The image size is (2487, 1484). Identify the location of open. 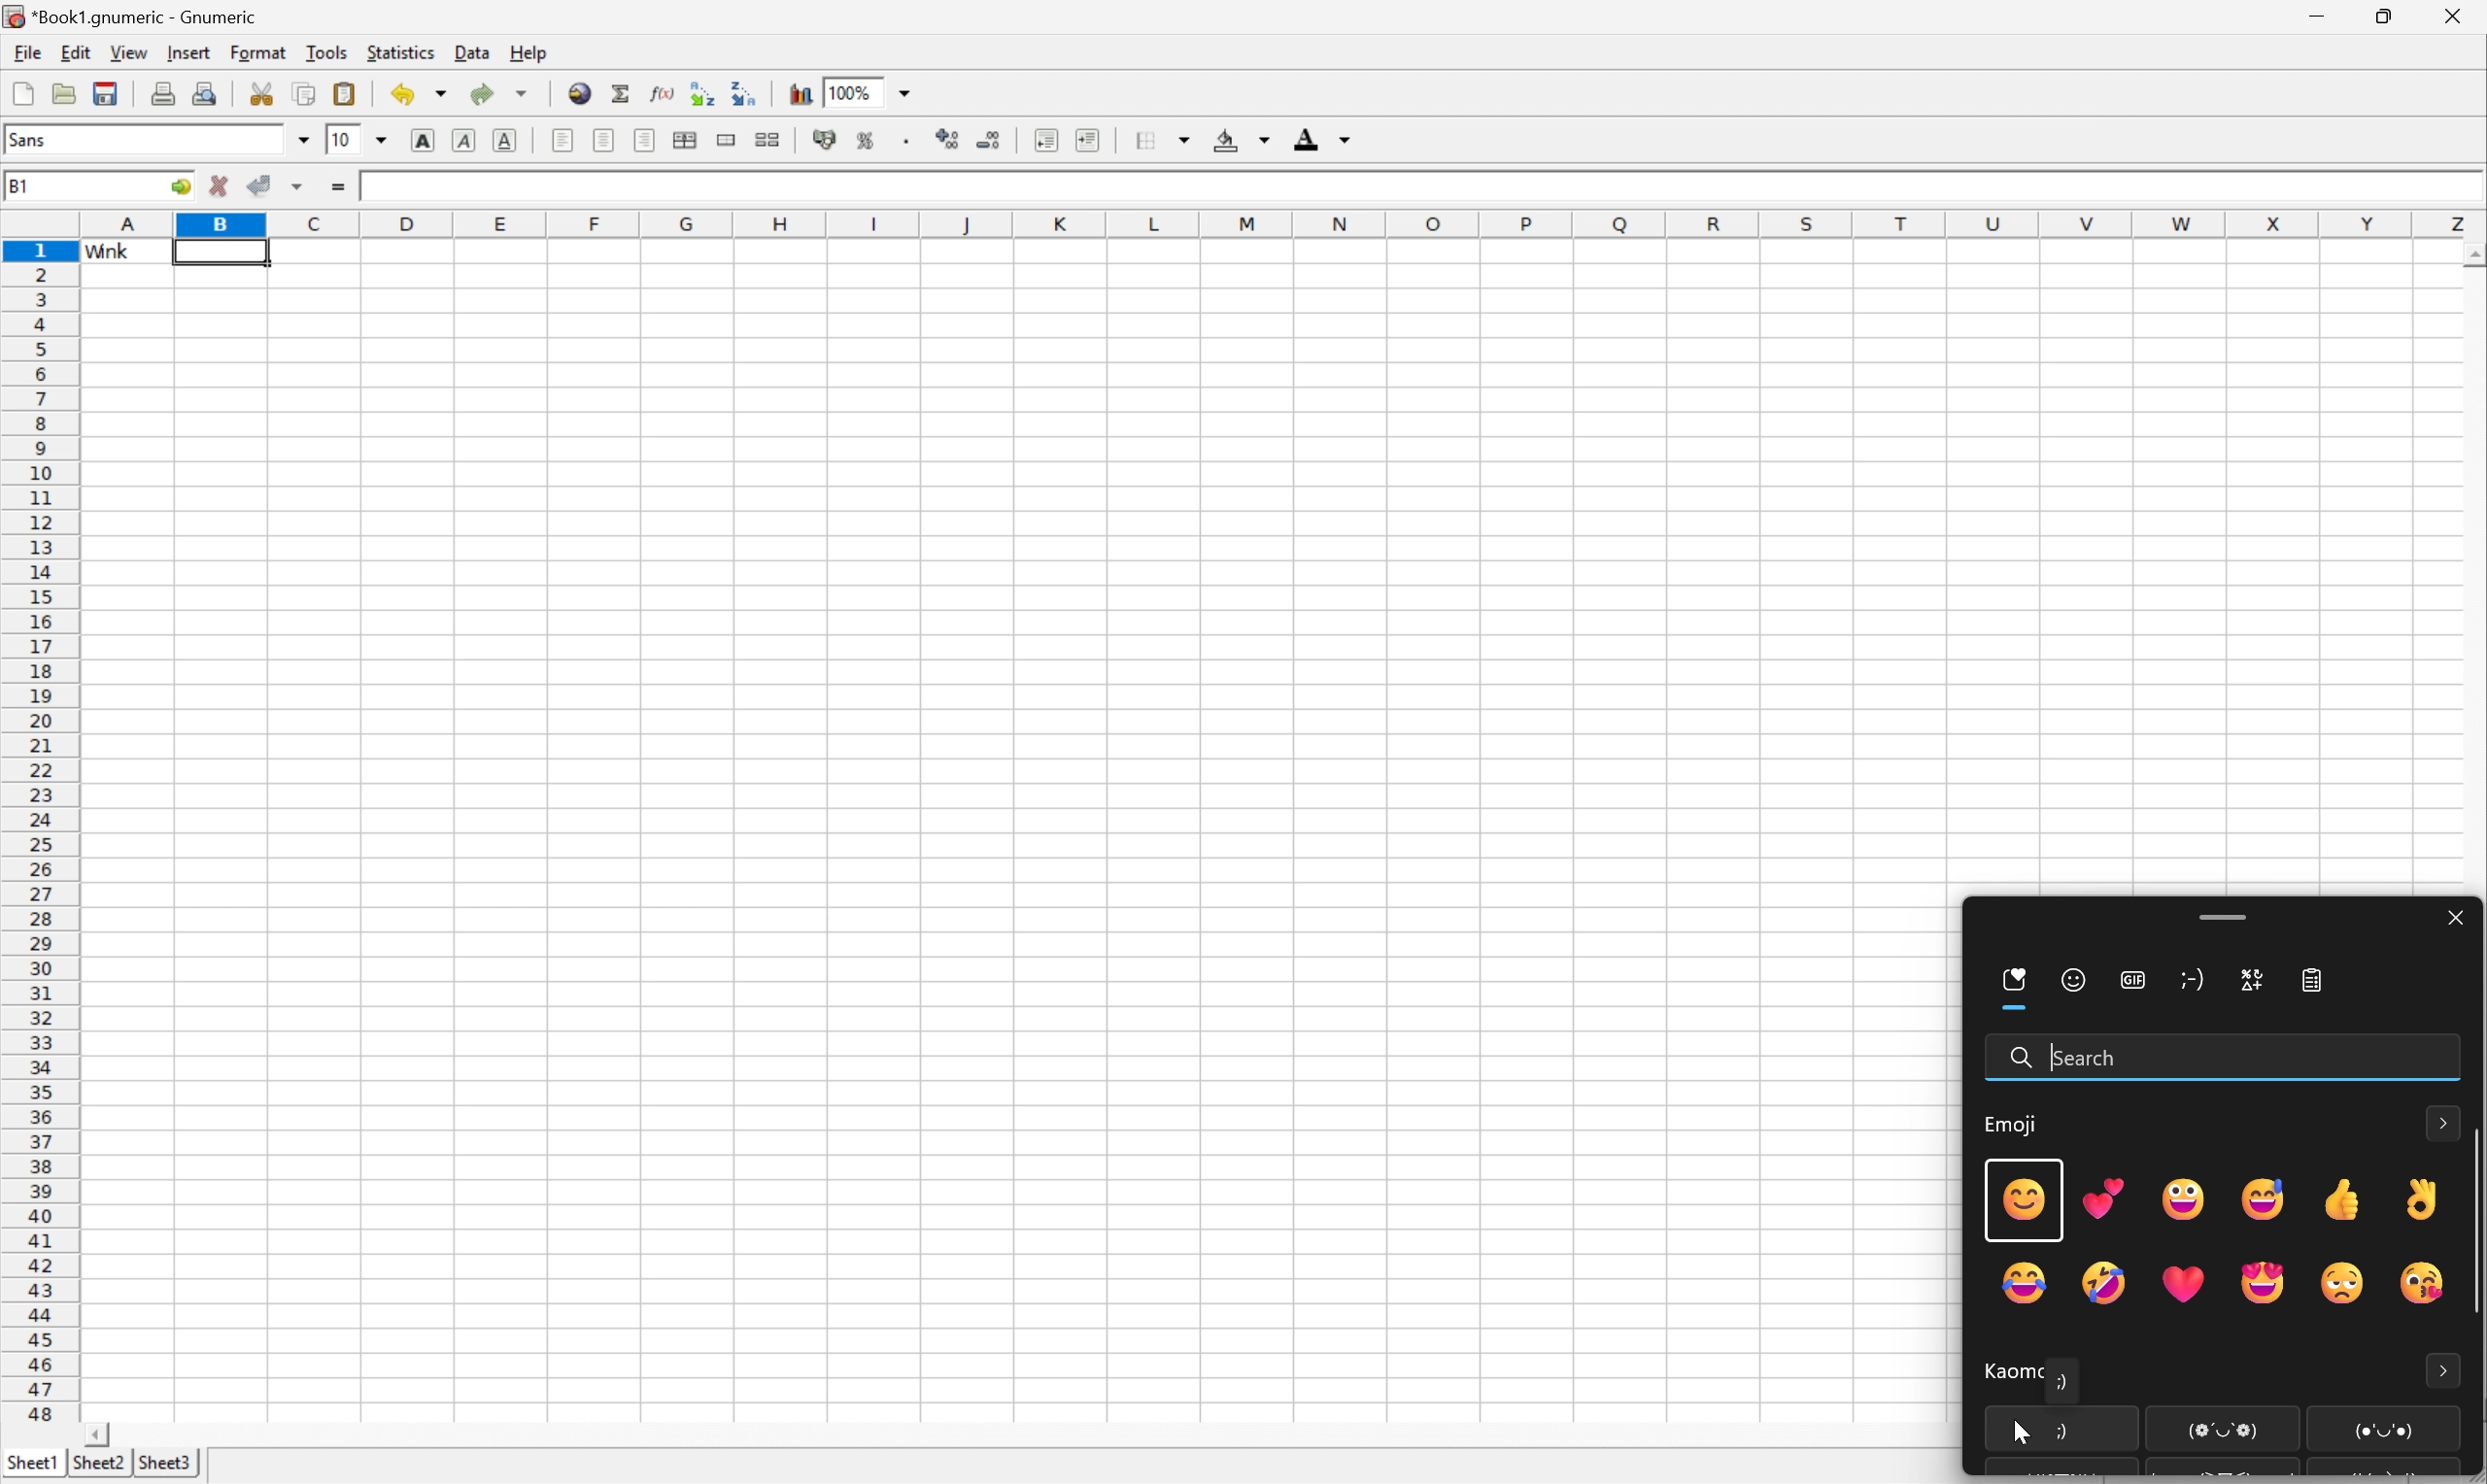
(64, 94).